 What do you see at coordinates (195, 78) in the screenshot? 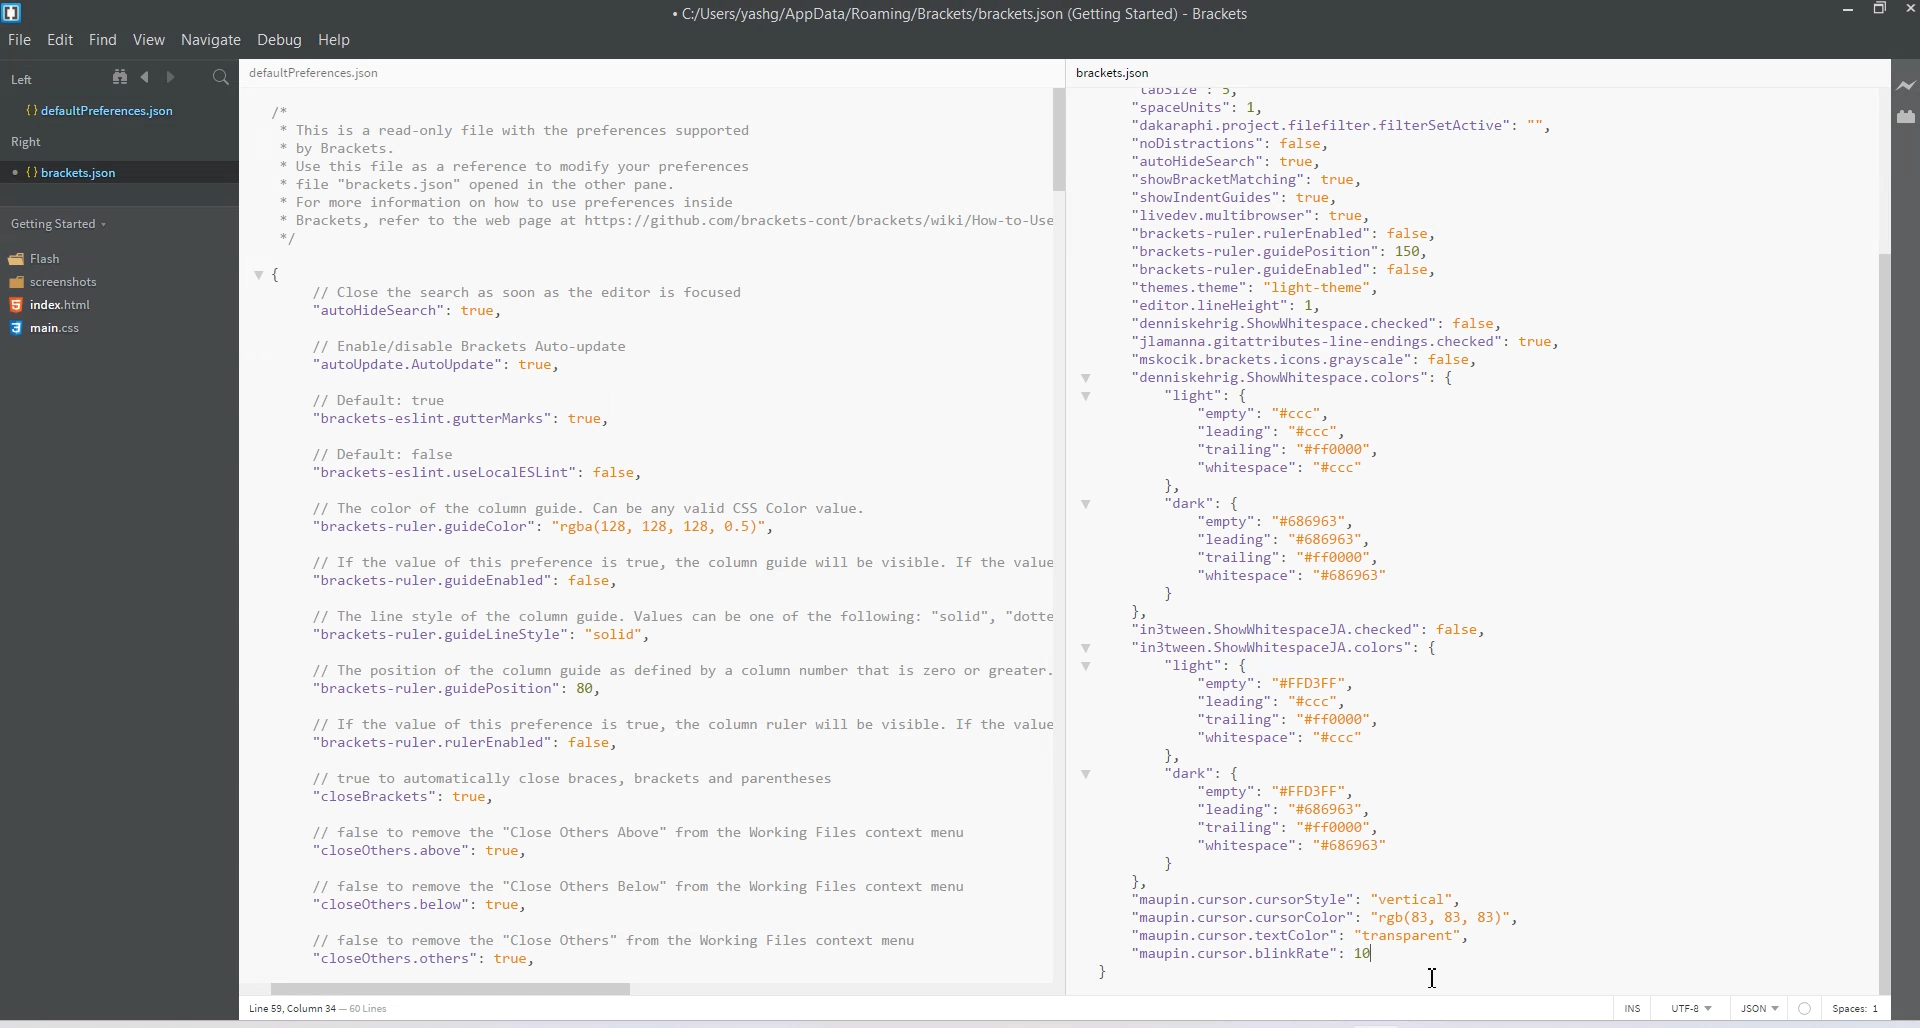
I see `Split editor vertically and Horizontally` at bounding box center [195, 78].